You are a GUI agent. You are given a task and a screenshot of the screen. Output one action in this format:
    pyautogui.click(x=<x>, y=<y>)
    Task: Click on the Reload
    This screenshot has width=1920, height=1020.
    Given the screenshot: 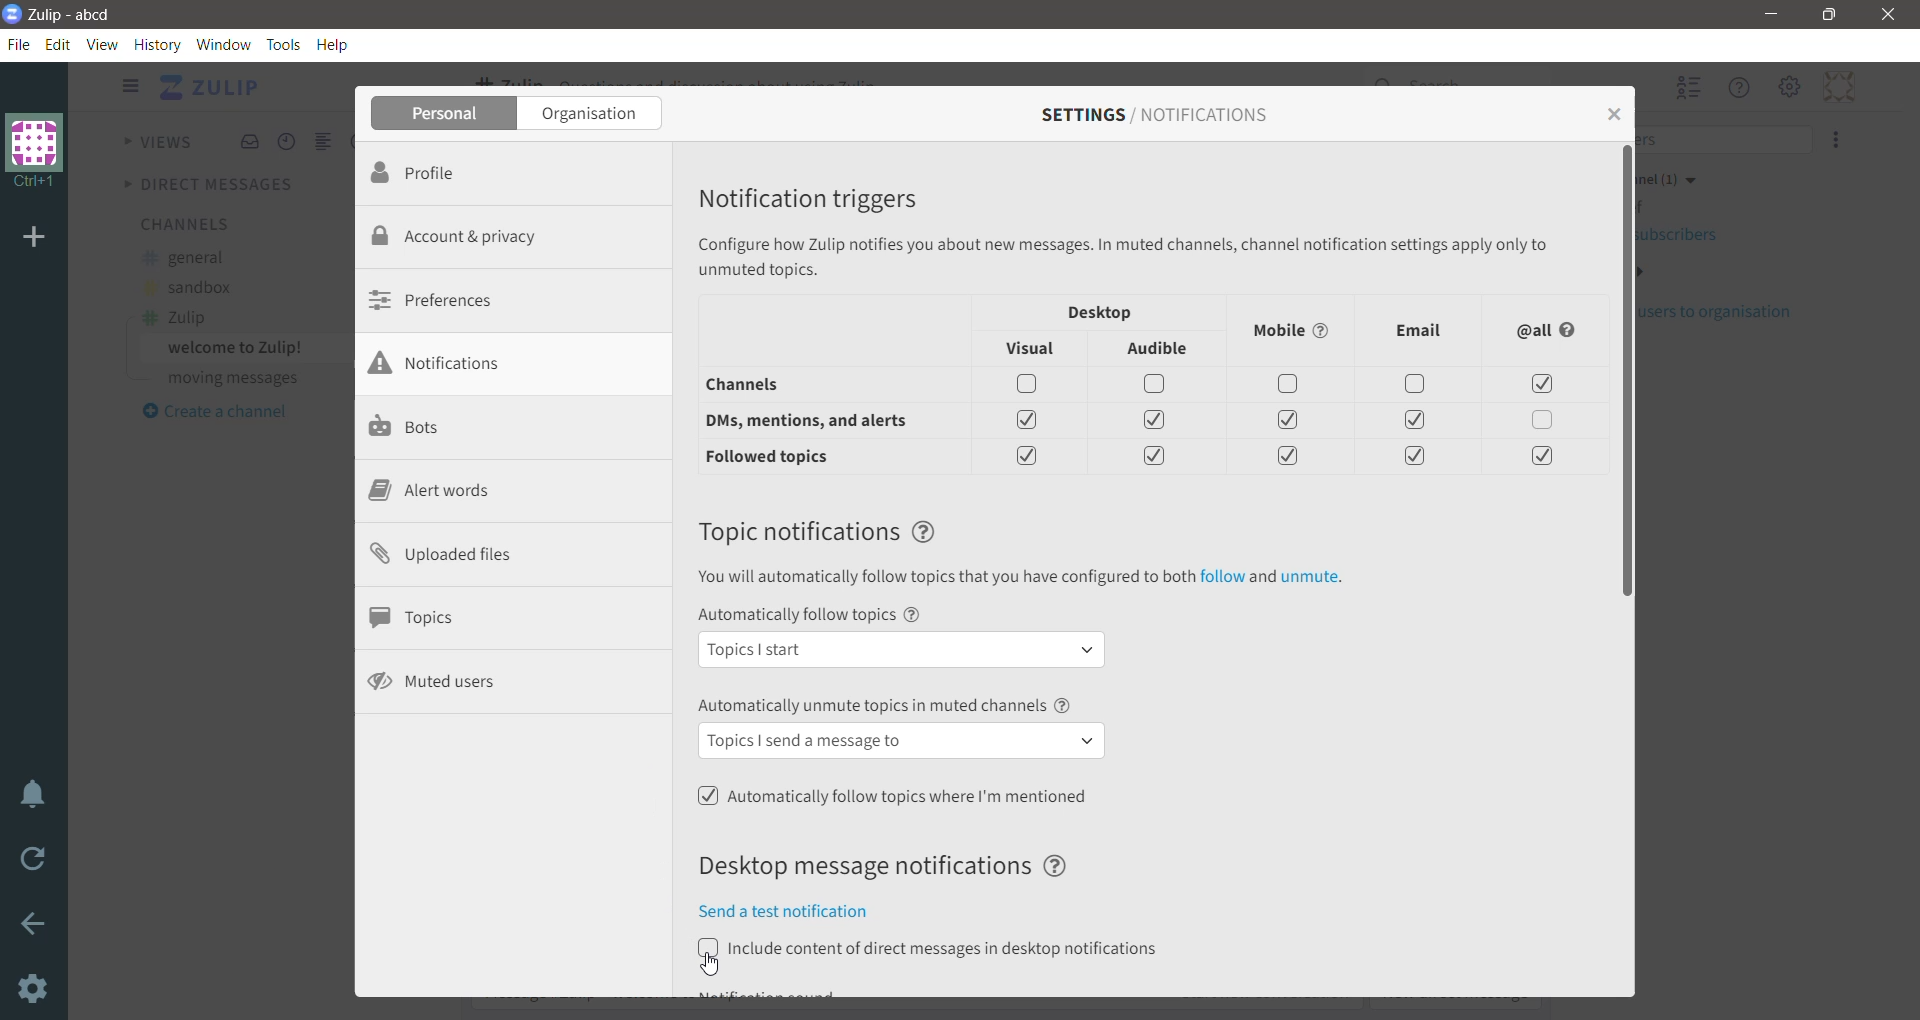 What is the action you would take?
    pyautogui.click(x=35, y=864)
    